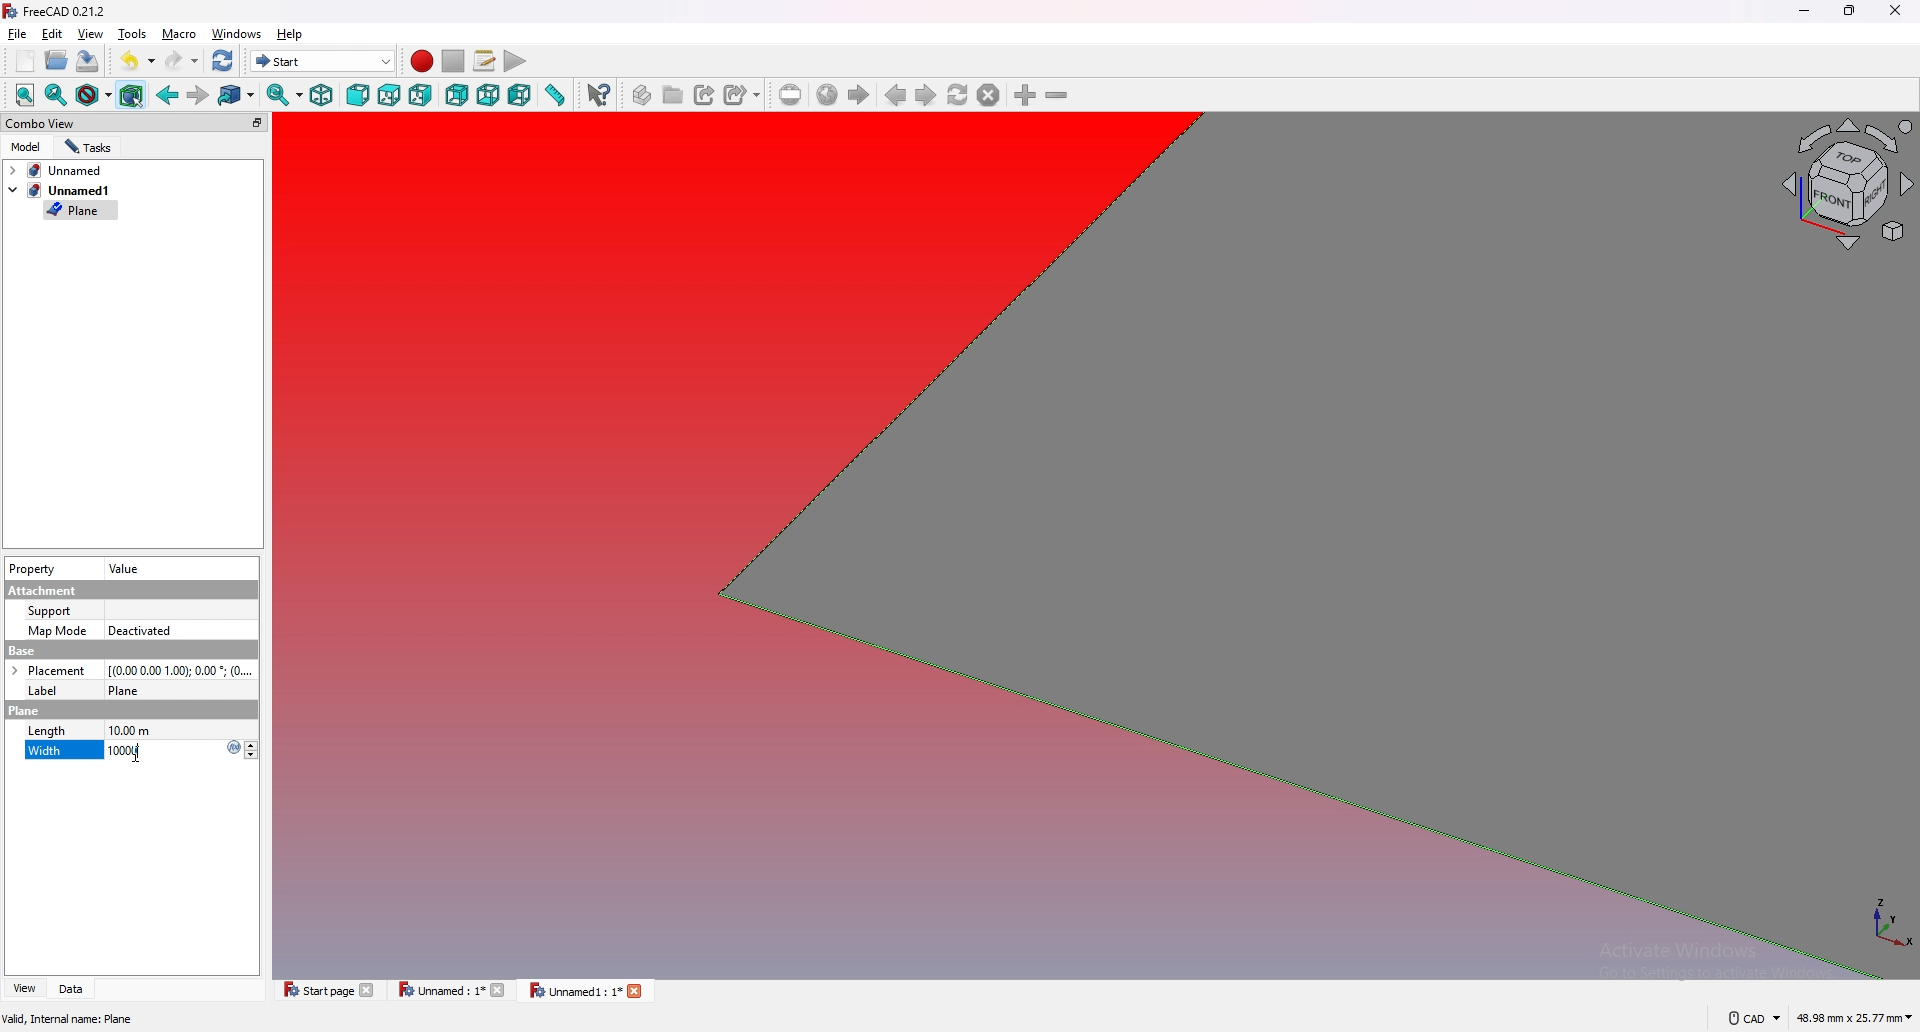 The width and height of the screenshot is (1920, 1032). I want to click on stop recording macros, so click(454, 61).